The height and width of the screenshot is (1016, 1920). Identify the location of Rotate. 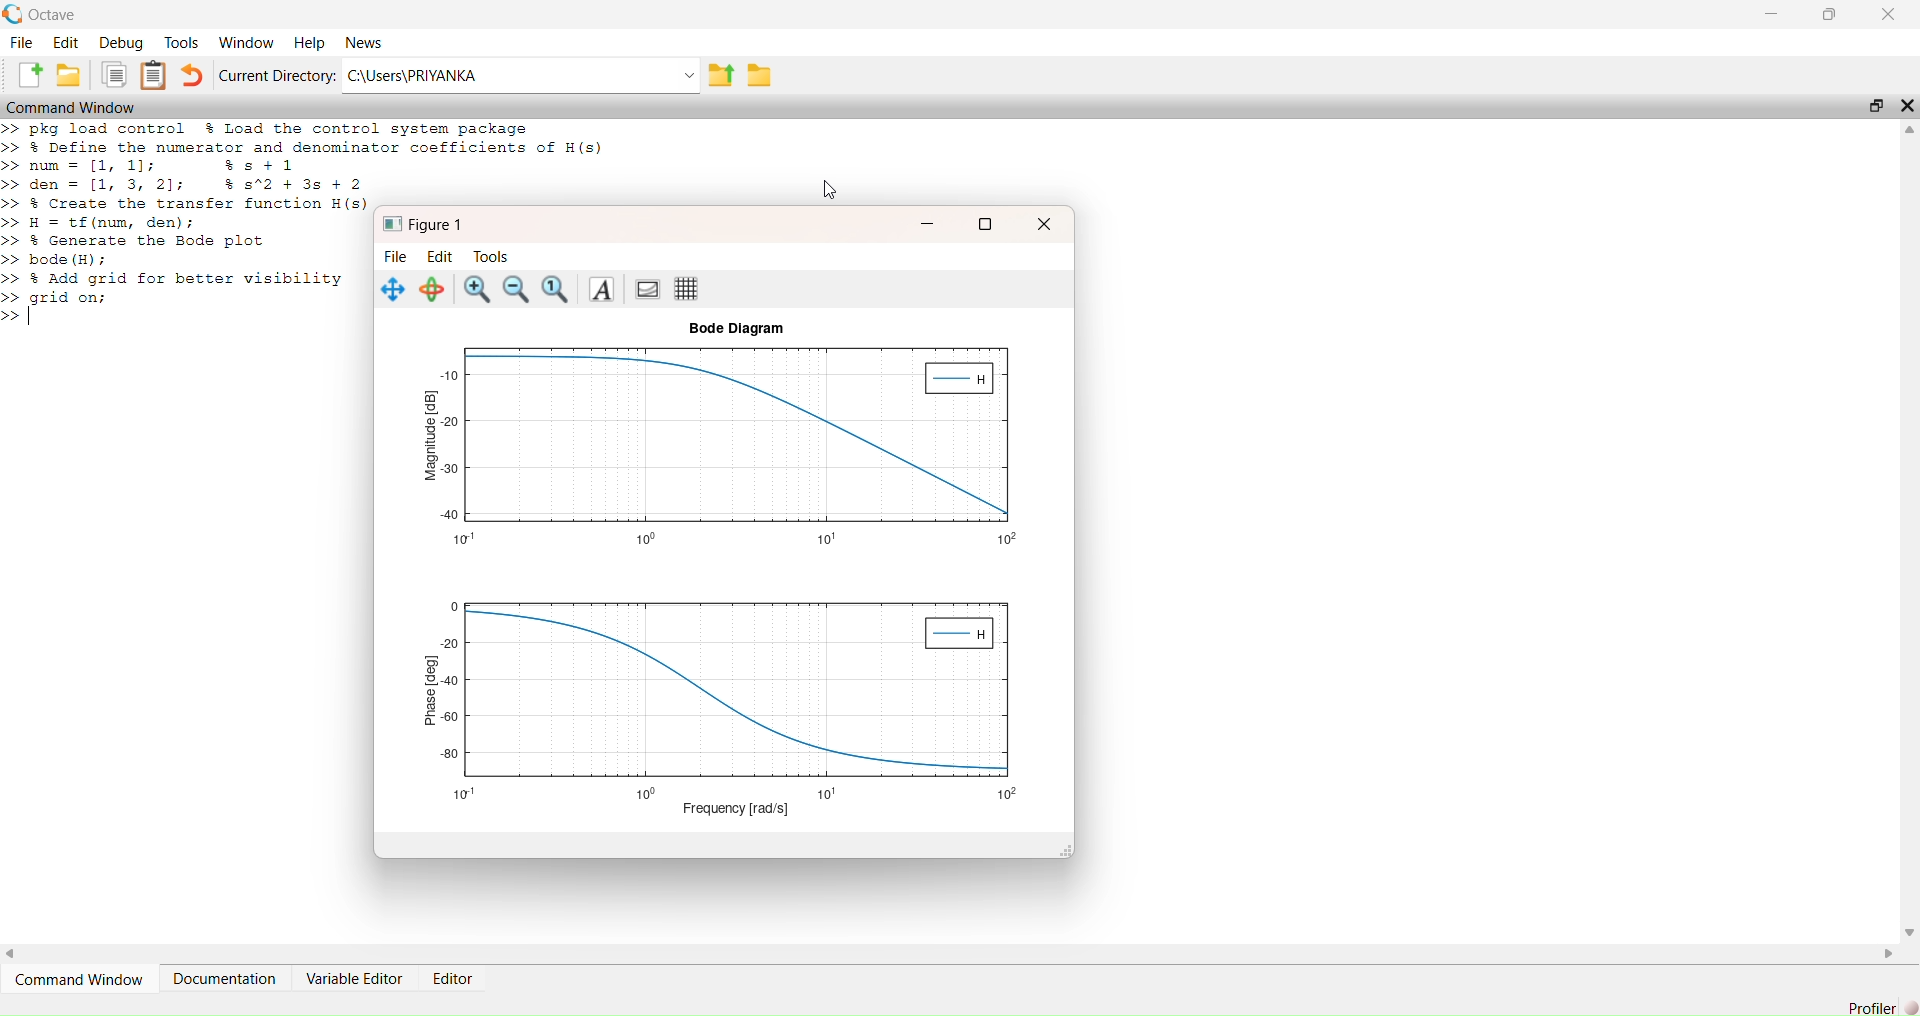
(434, 290).